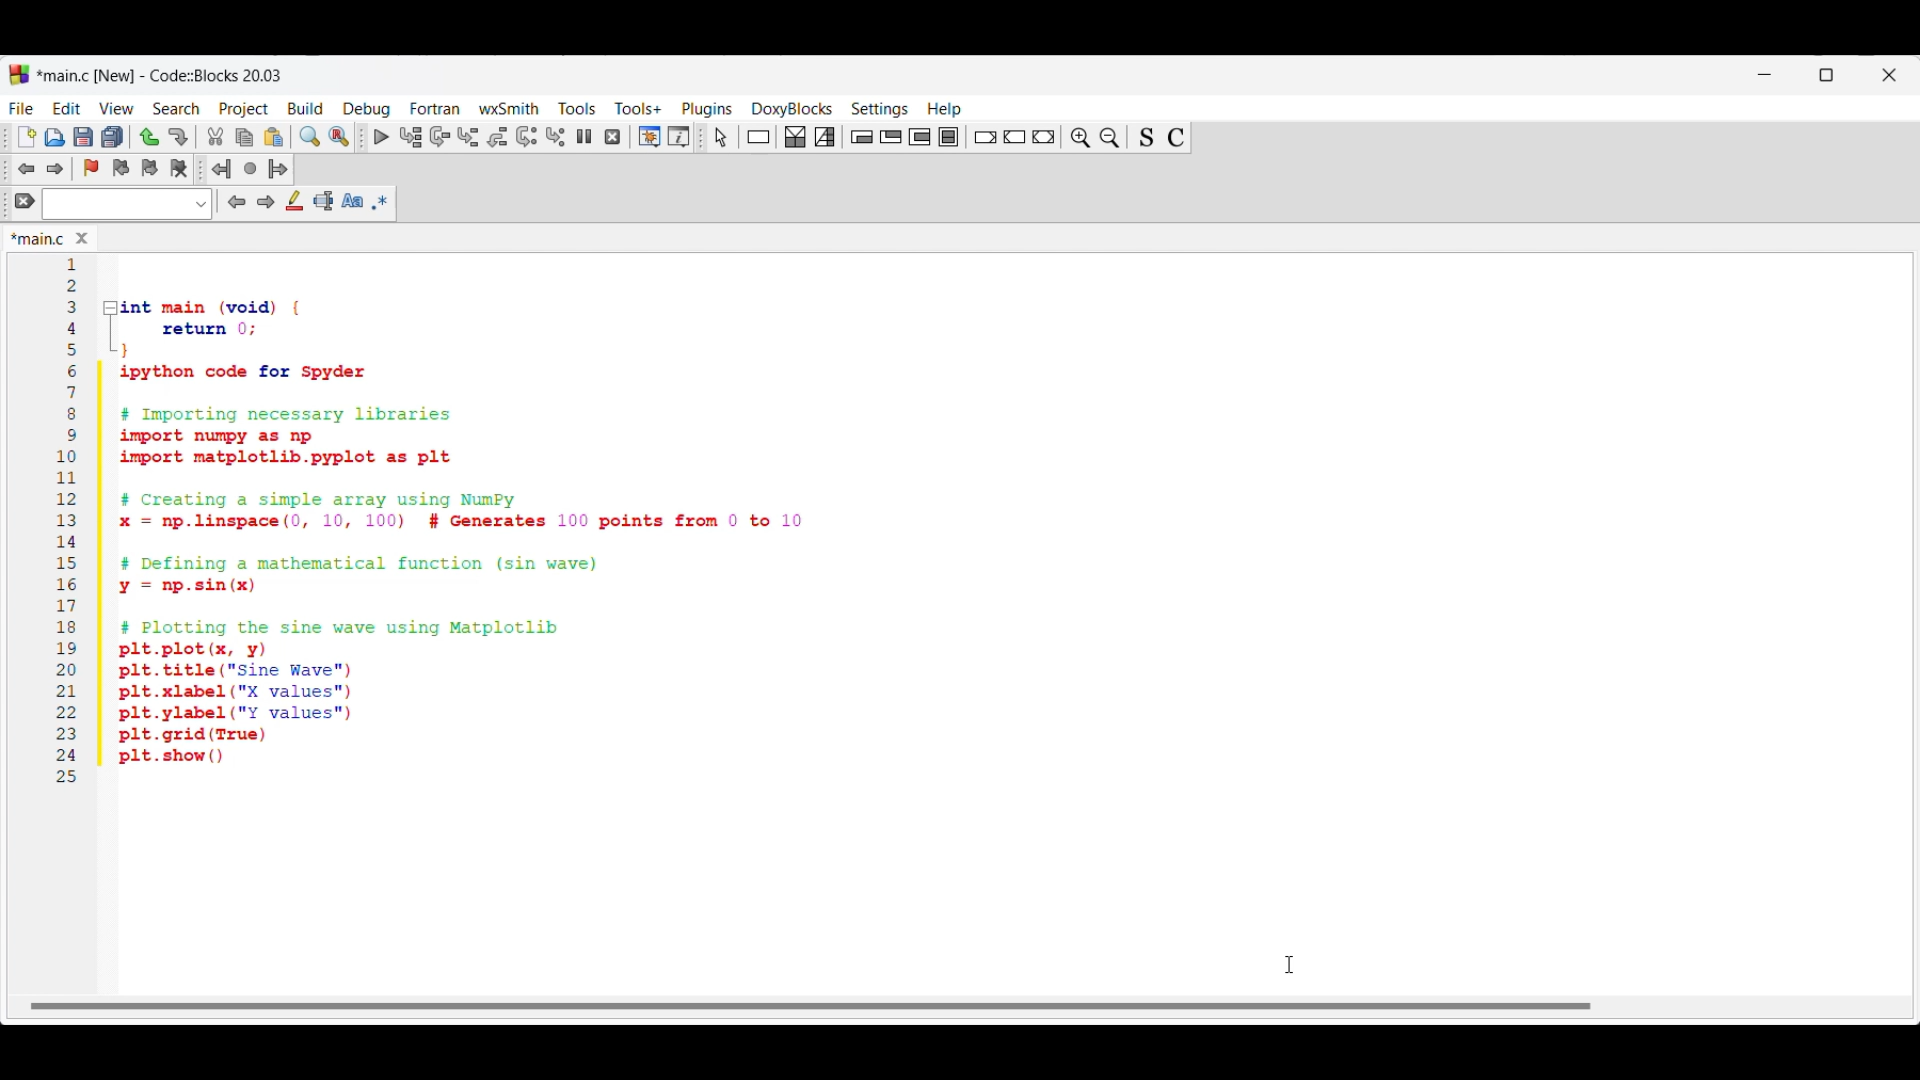  What do you see at coordinates (380, 202) in the screenshot?
I see `Use regex` at bounding box center [380, 202].